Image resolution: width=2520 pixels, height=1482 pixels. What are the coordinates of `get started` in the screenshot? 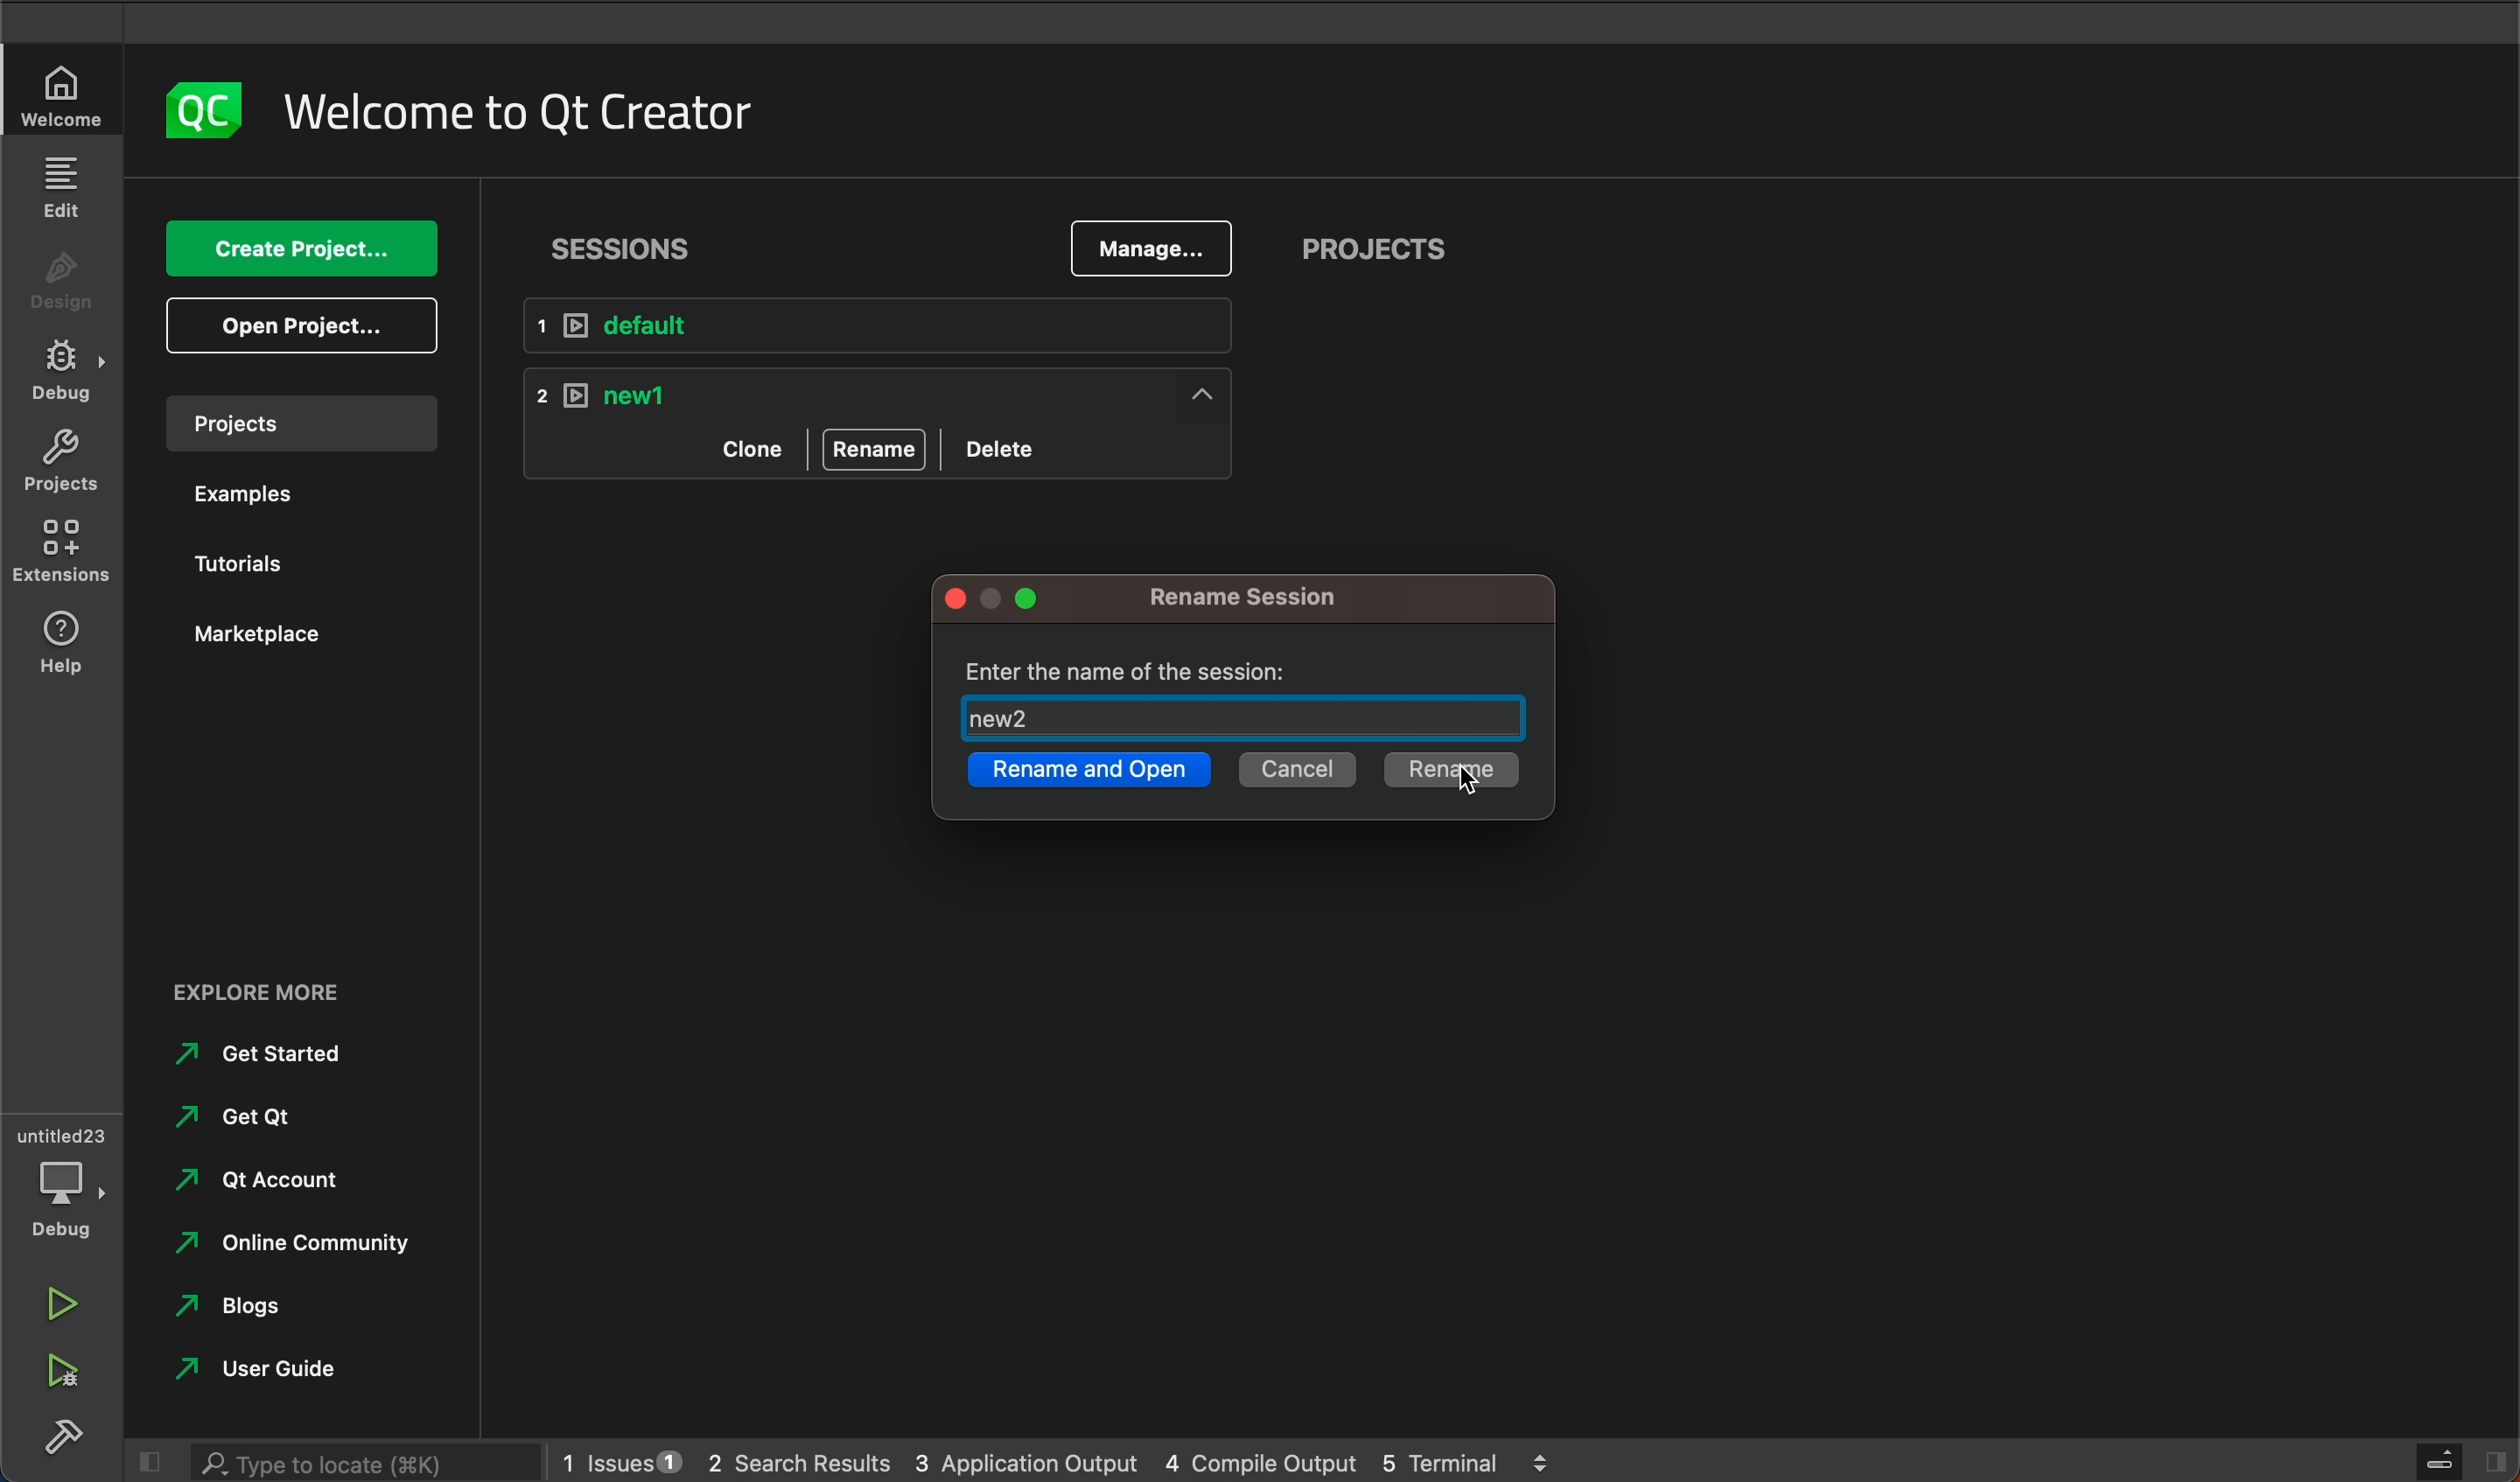 It's located at (267, 1053).